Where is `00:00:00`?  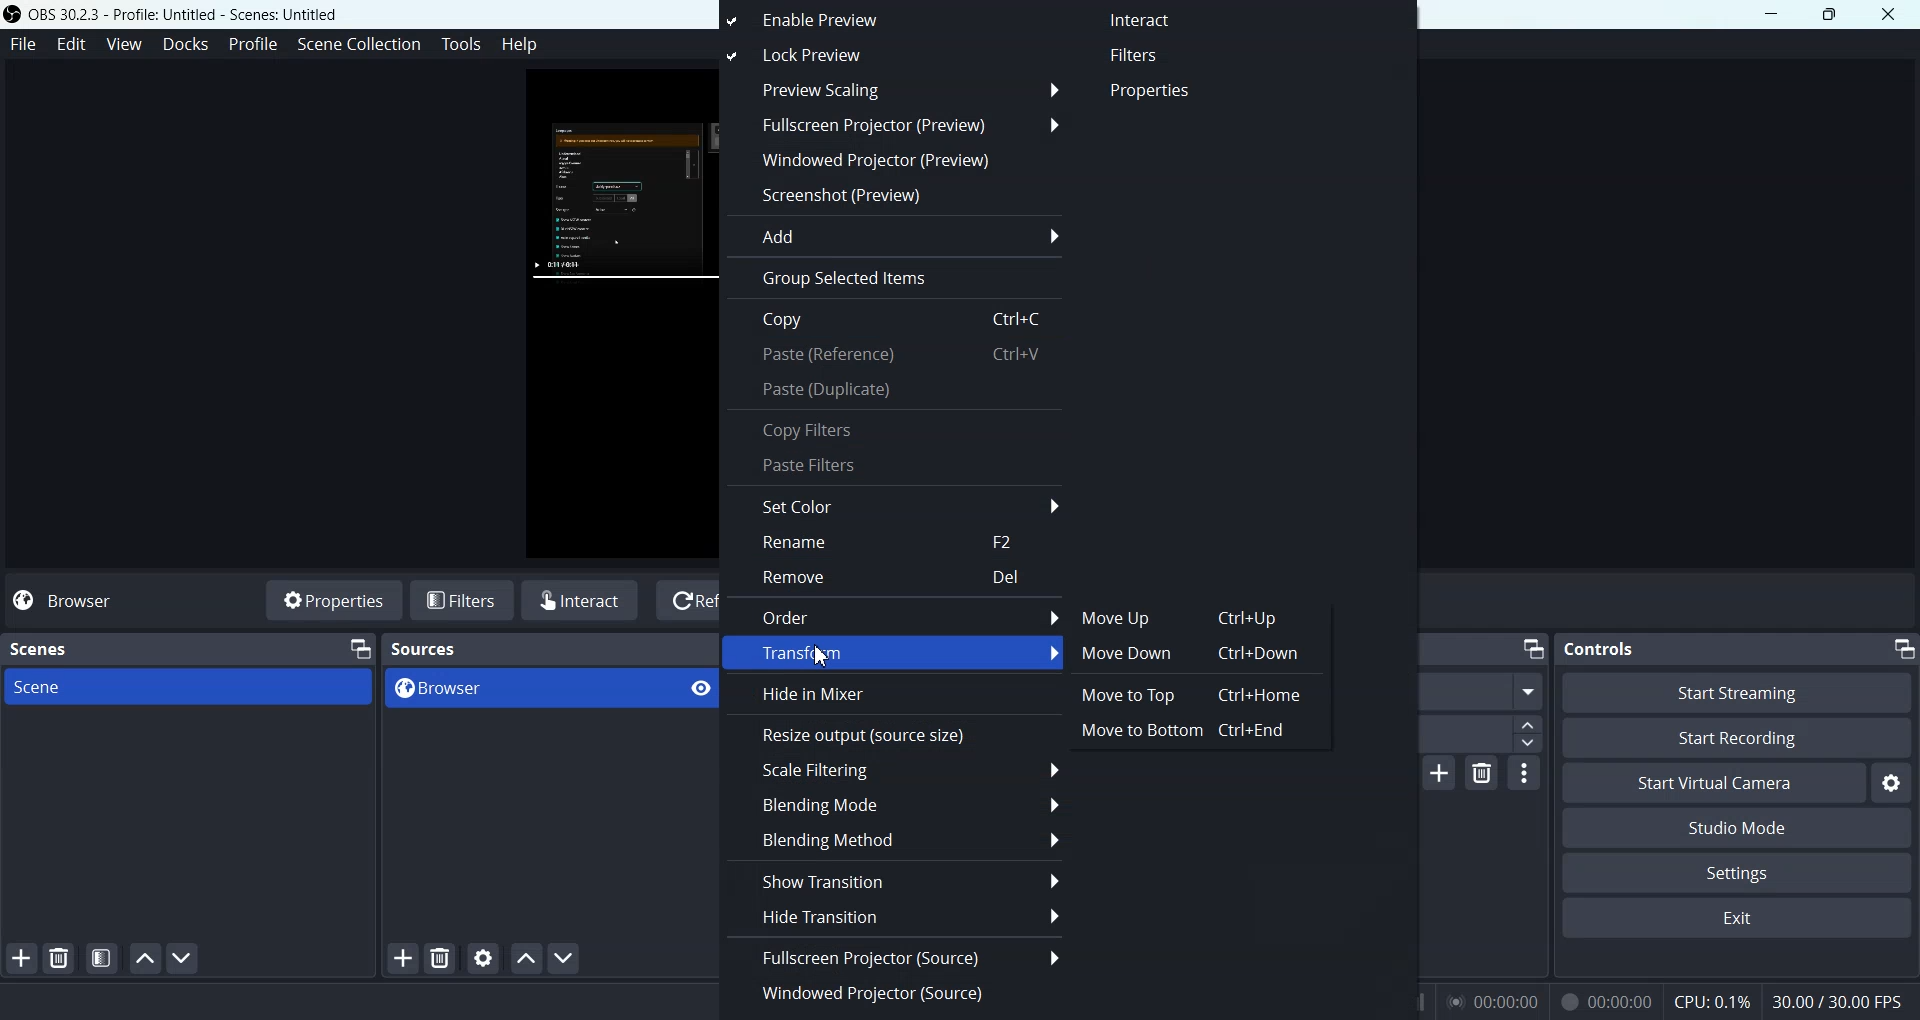
00:00:00 is located at coordinates (1604, 1001).